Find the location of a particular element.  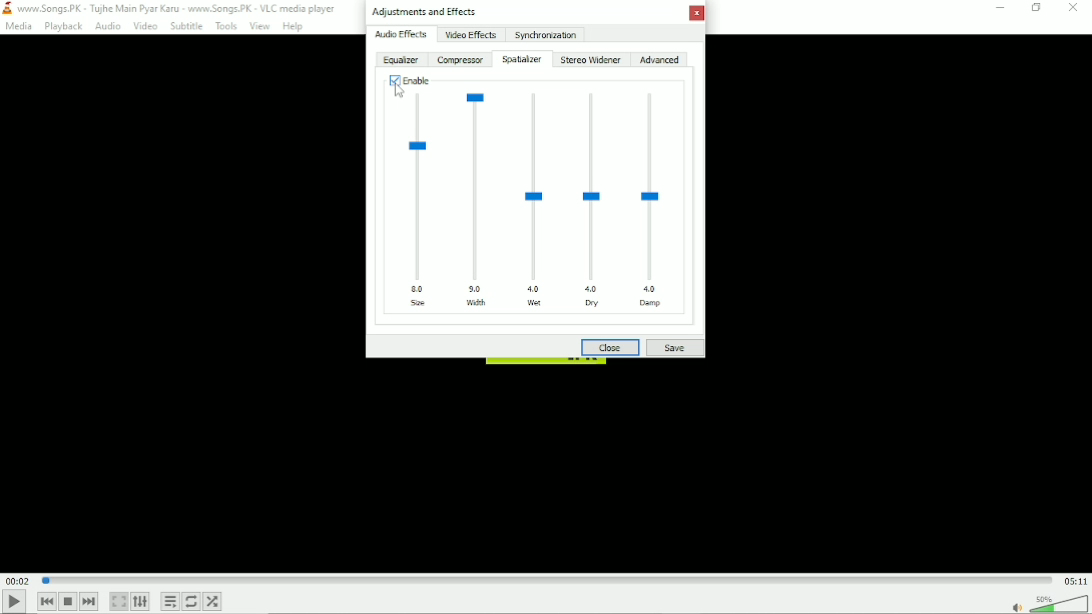

random is located at coordinates (212, 601).